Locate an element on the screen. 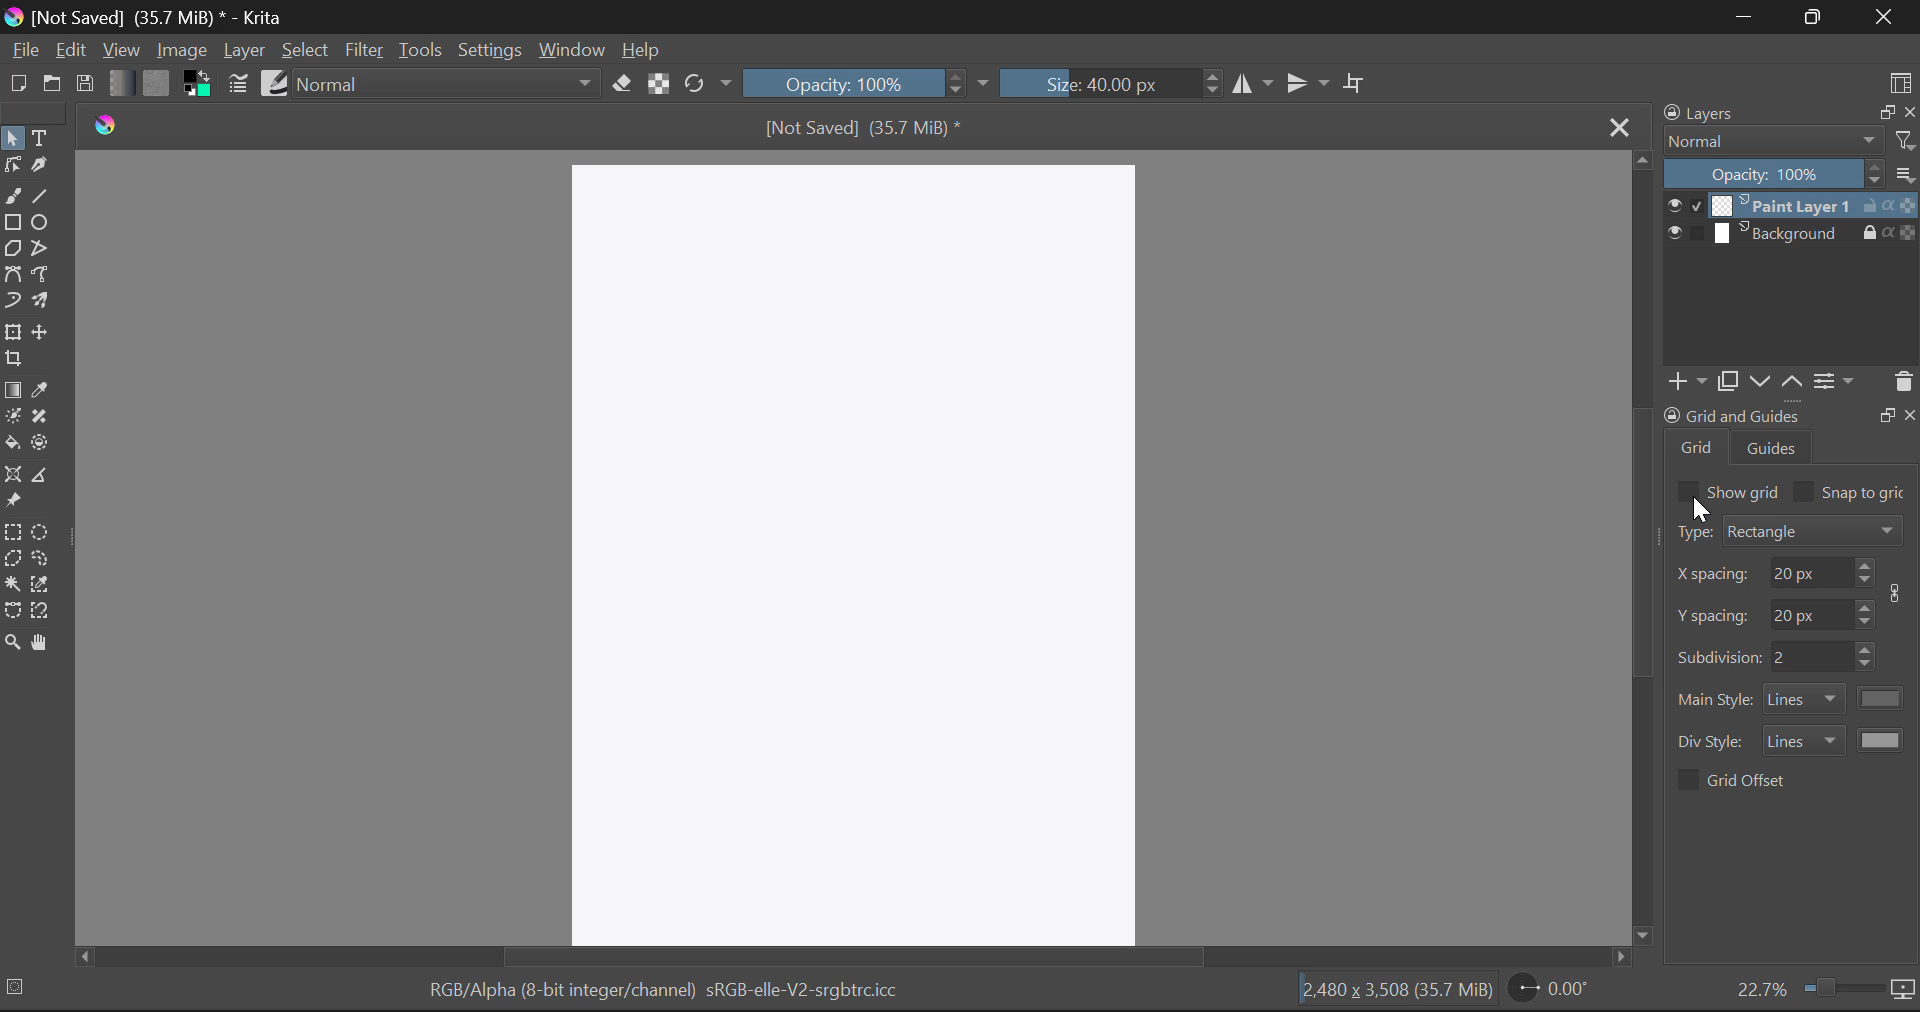 The image size is (1920, 1012). up is located at coordinates (1791, 382).